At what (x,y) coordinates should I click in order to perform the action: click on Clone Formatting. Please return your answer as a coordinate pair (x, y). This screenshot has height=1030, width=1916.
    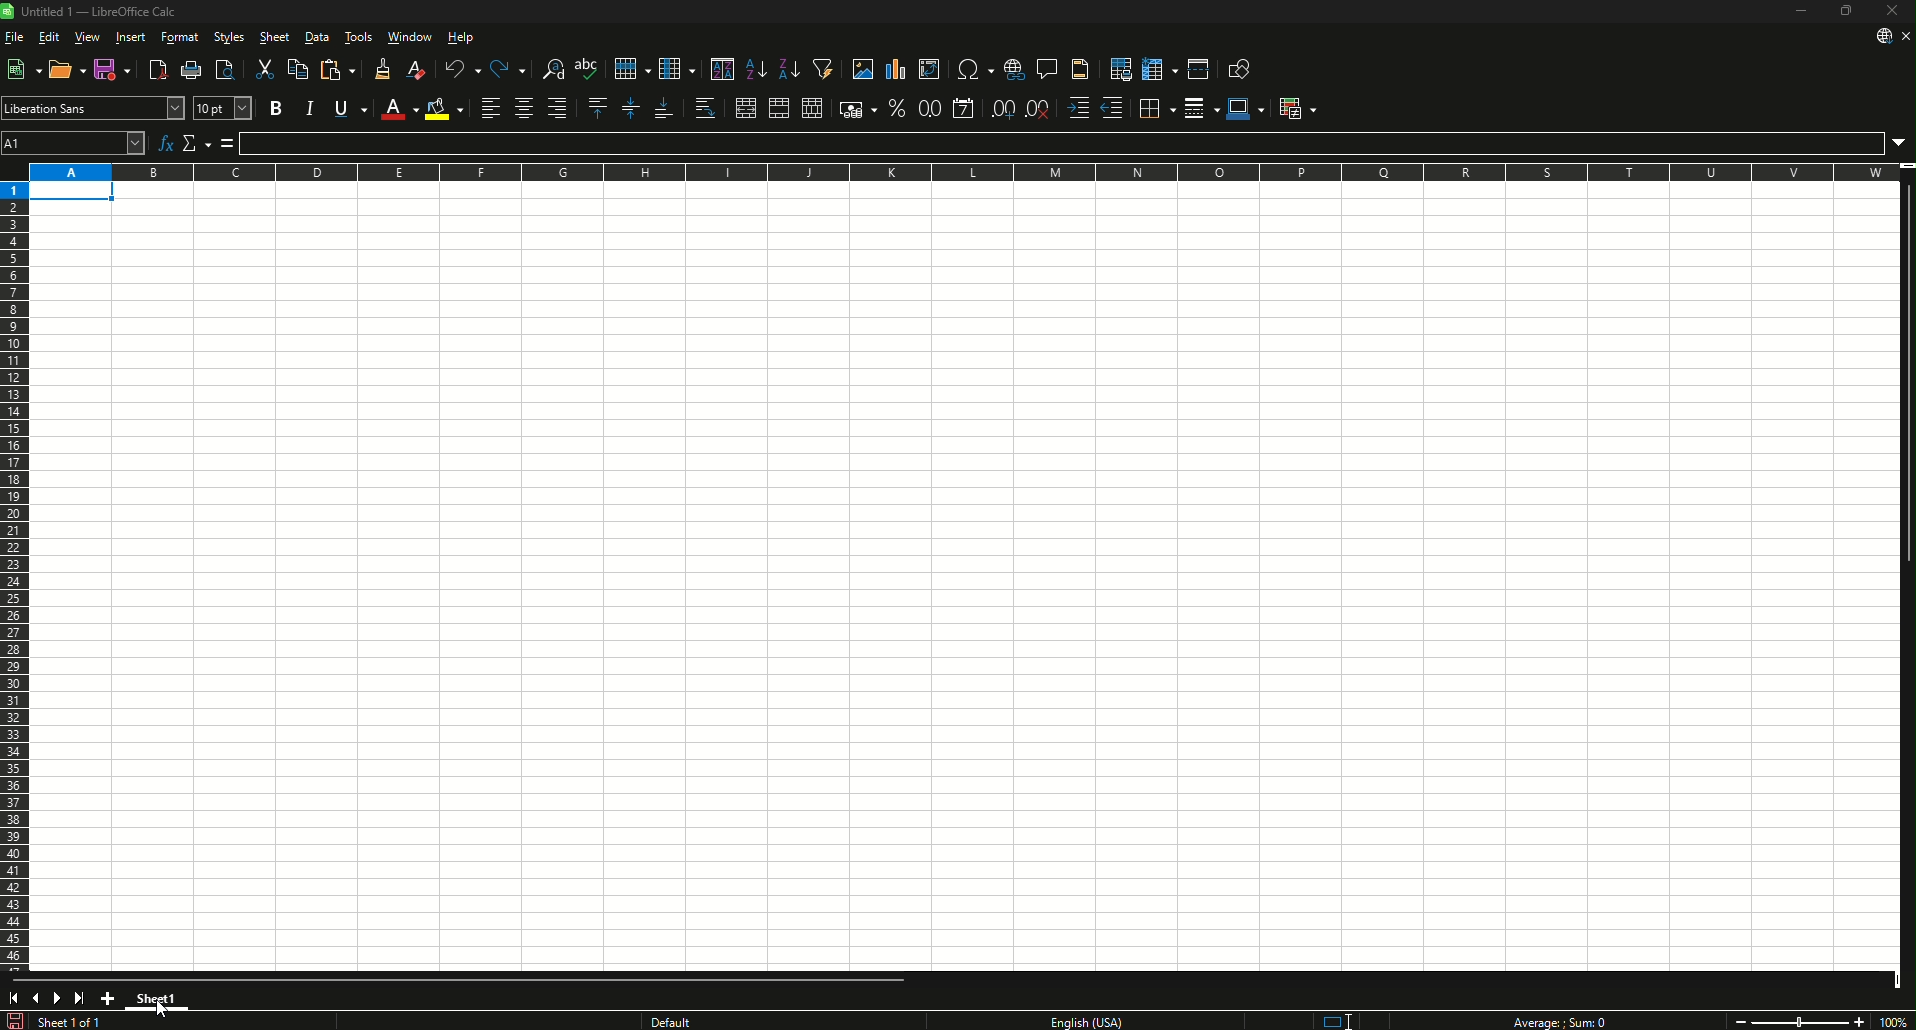
    Looking at the image, I should click on (385, 69).